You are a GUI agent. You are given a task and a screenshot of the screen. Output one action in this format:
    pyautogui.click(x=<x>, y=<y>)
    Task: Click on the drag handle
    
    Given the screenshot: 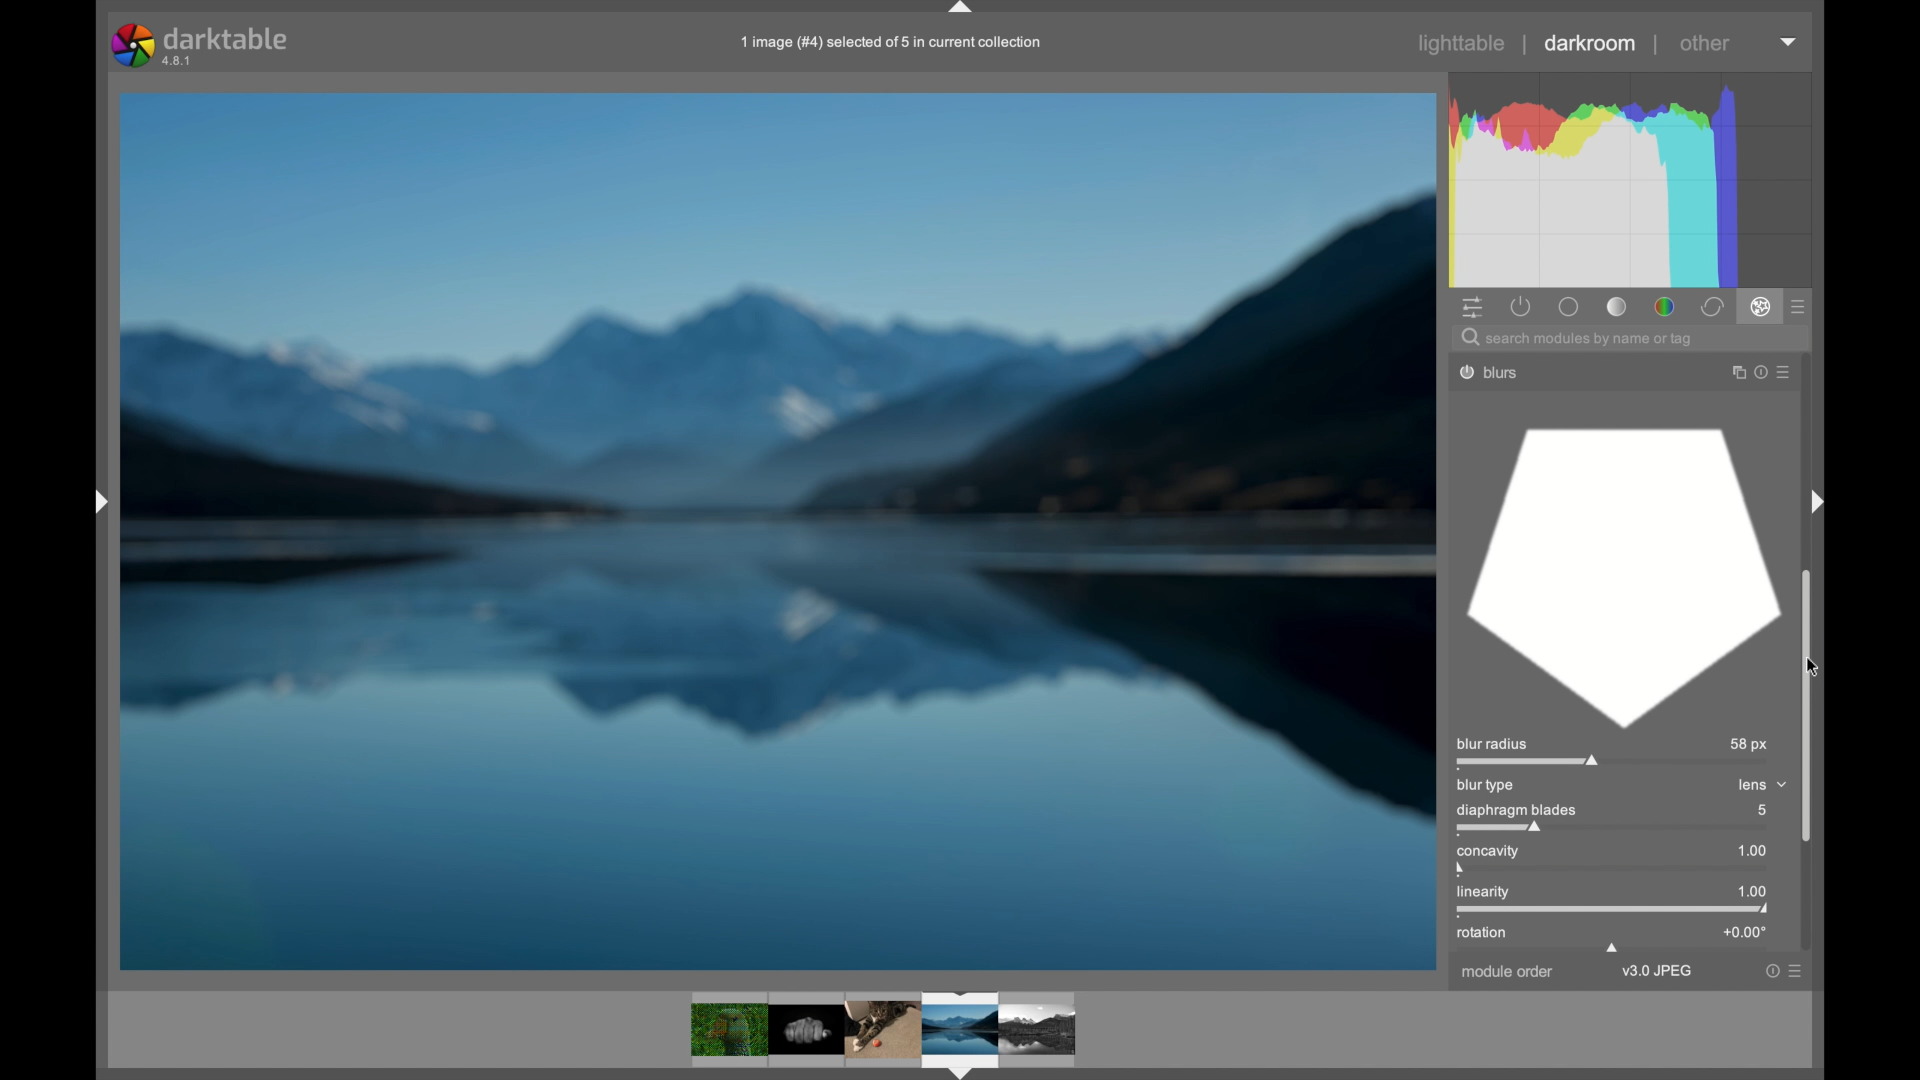 What is the action you would take?
    pyautogui.click(x=962, y=9)
    